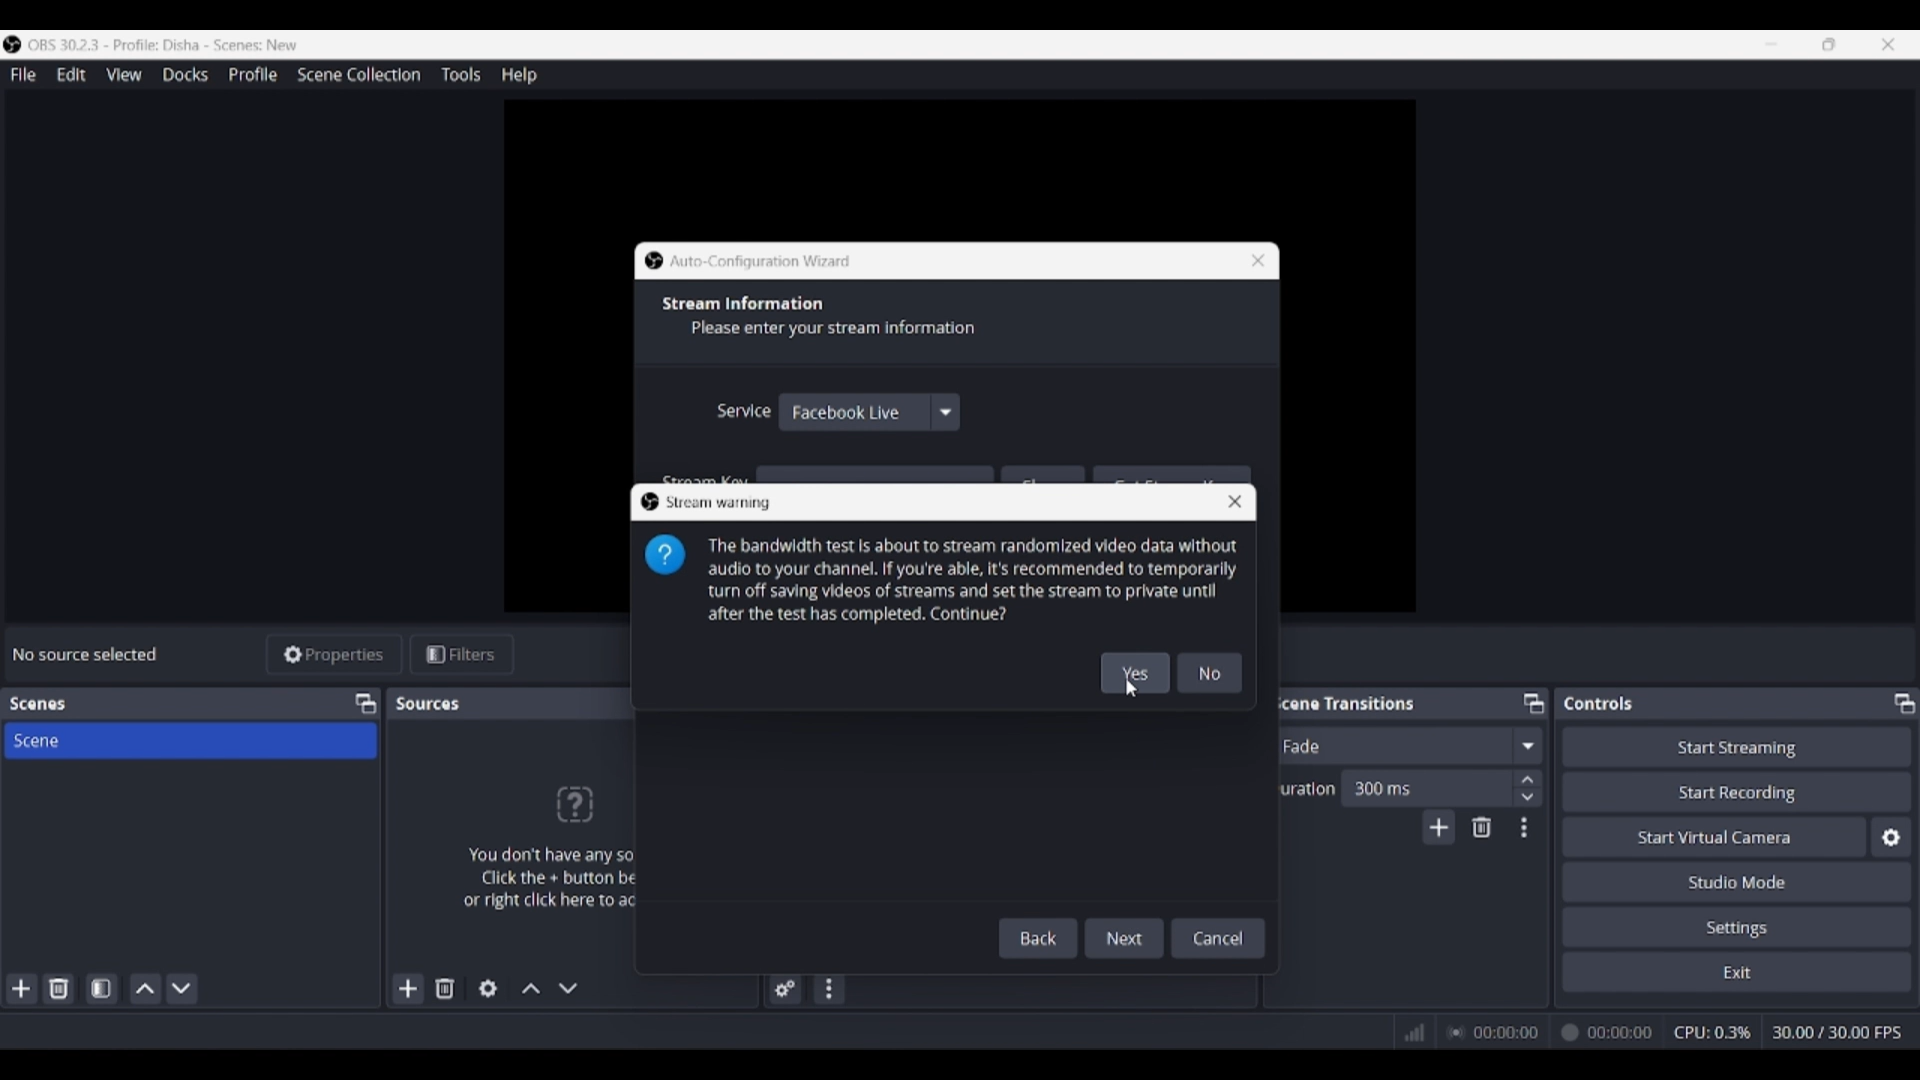 This screenshot has height=1080, width=1920. I want to click on Scene collection menu, so click(358, 74).